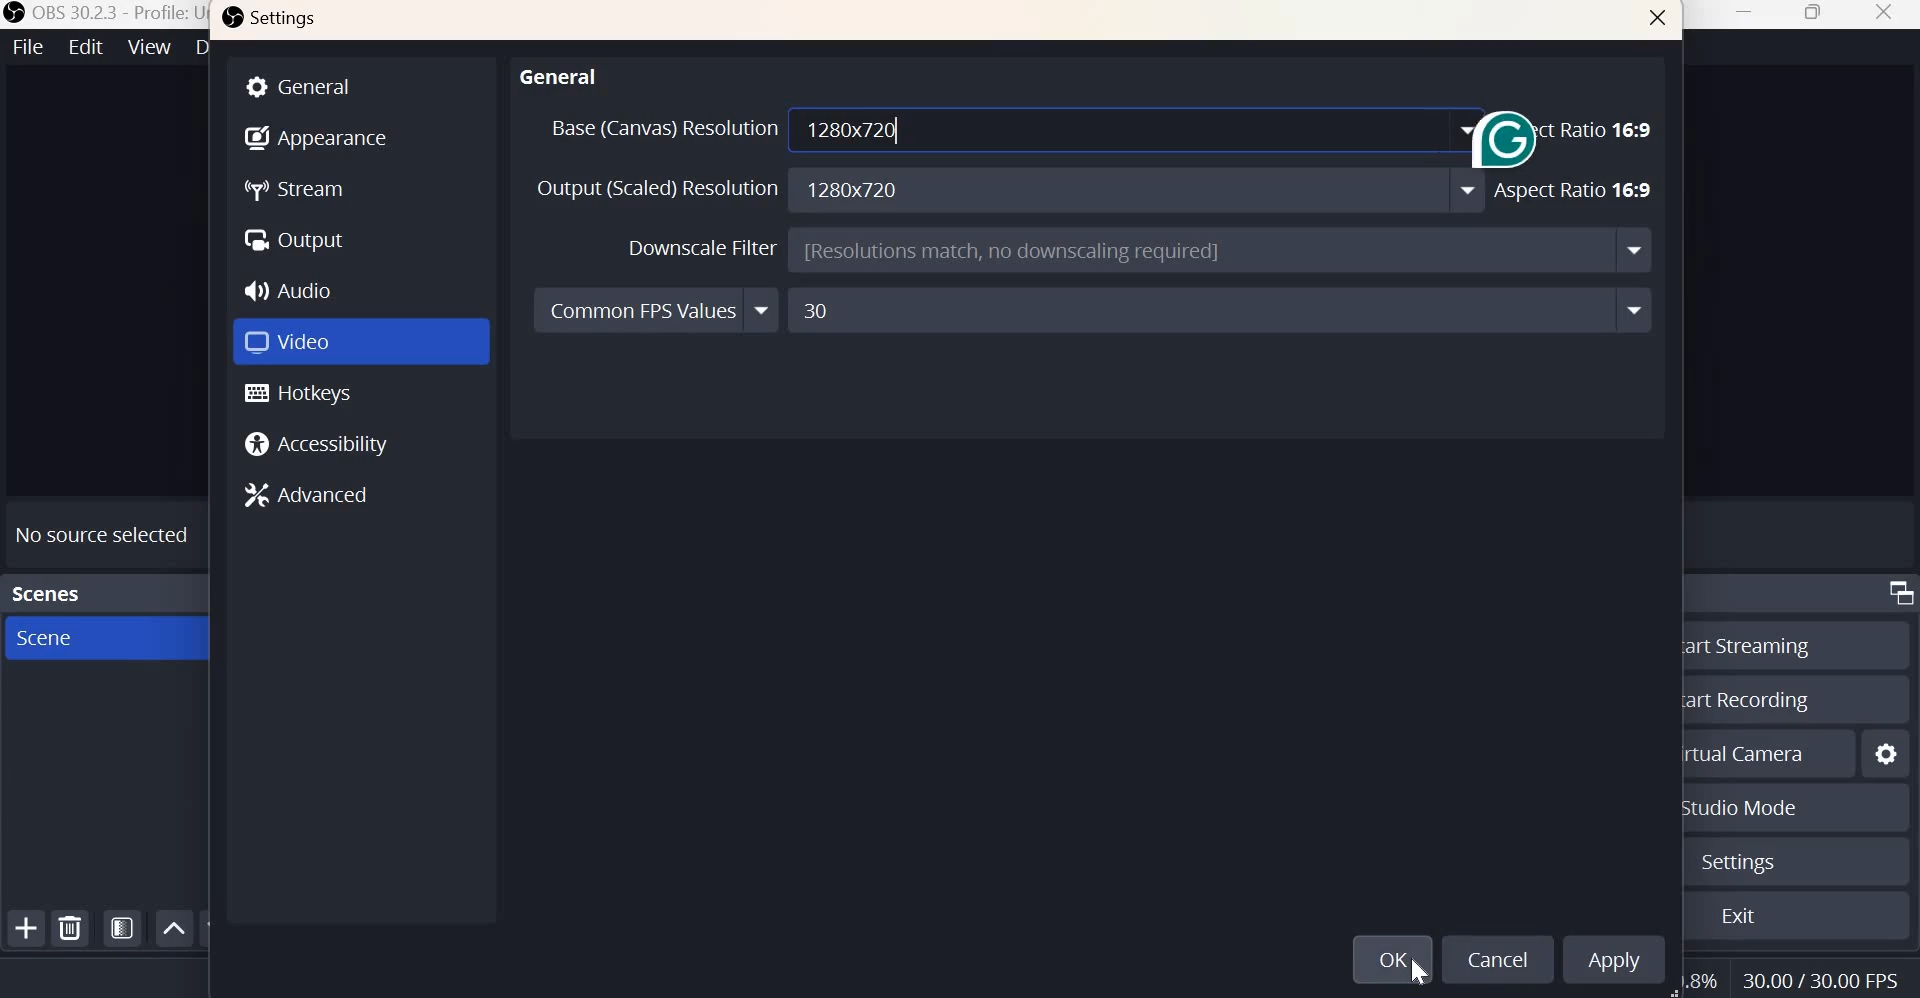 This screenshot has height=998, width=1920. I want to click on Exit, so click(1739, 918).